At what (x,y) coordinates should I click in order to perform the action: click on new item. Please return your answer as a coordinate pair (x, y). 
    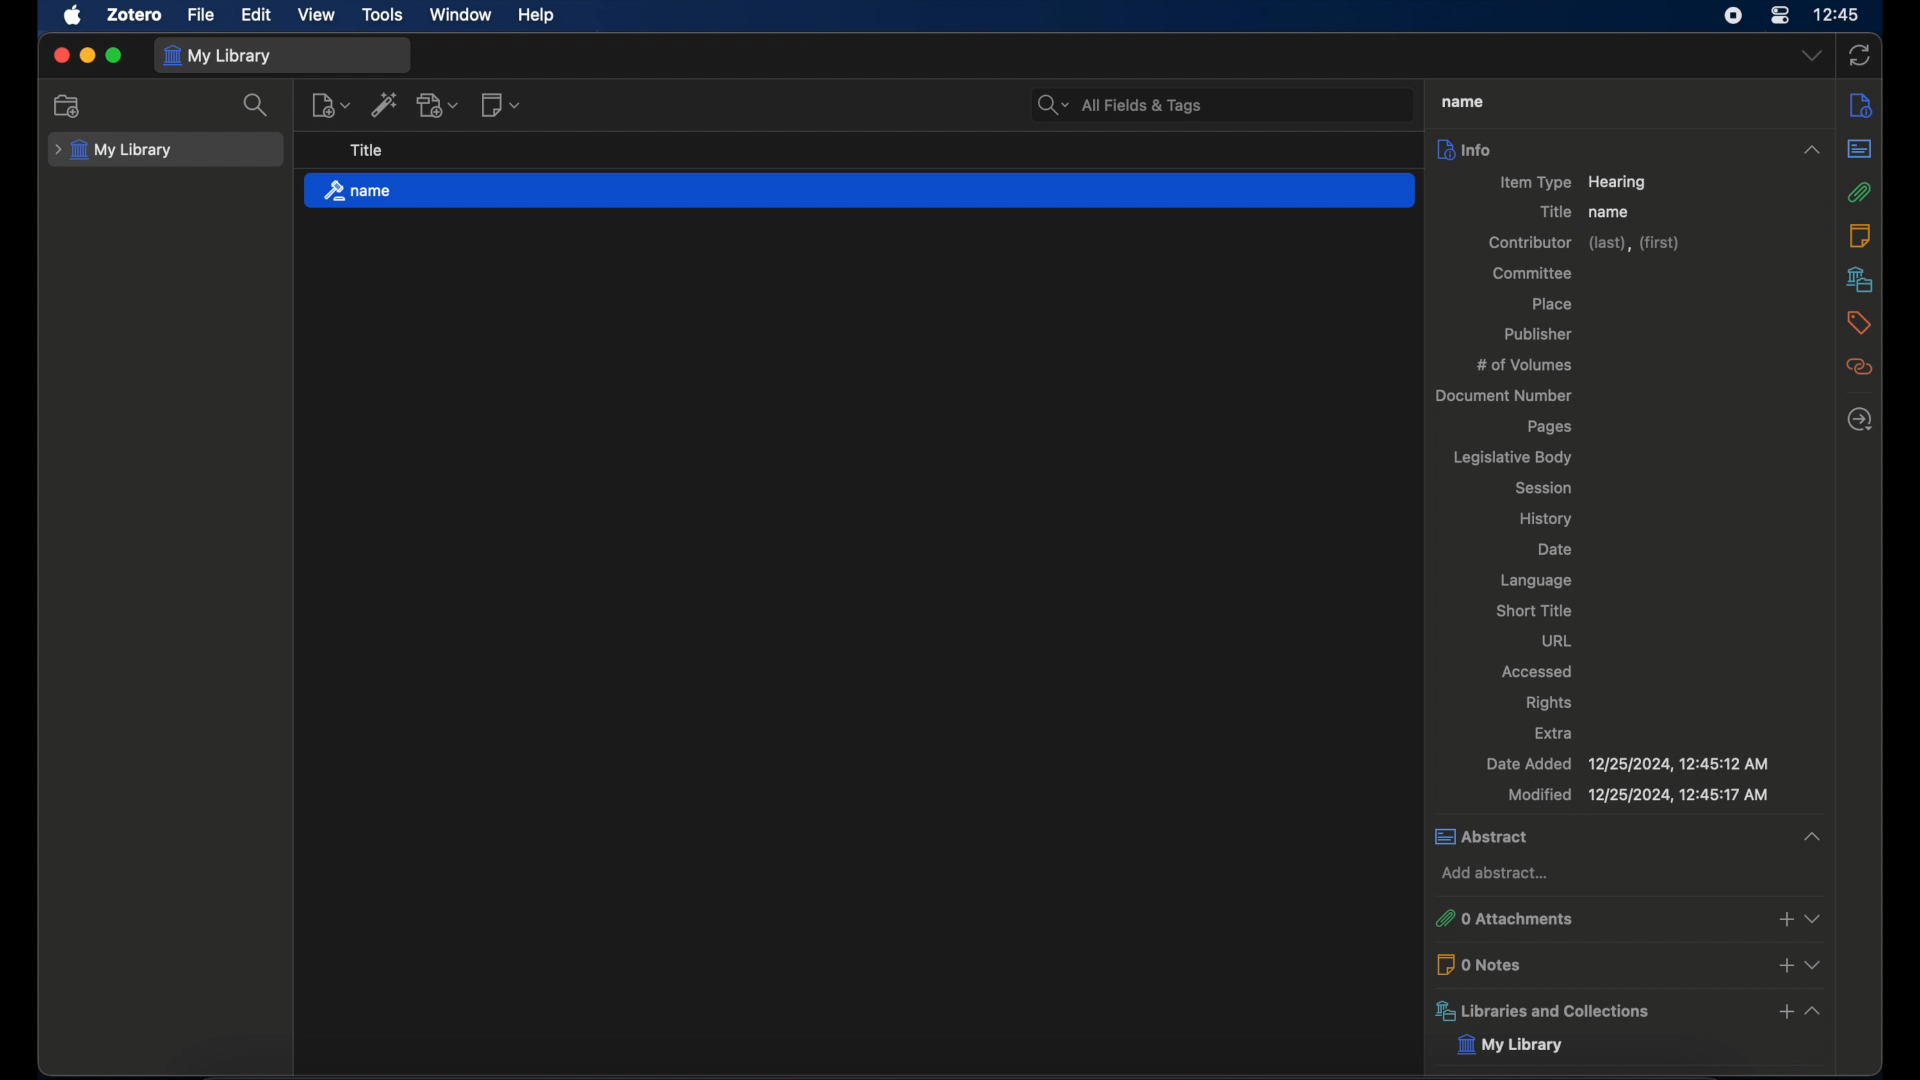
    Looking at the image, I should click on (331, 105).